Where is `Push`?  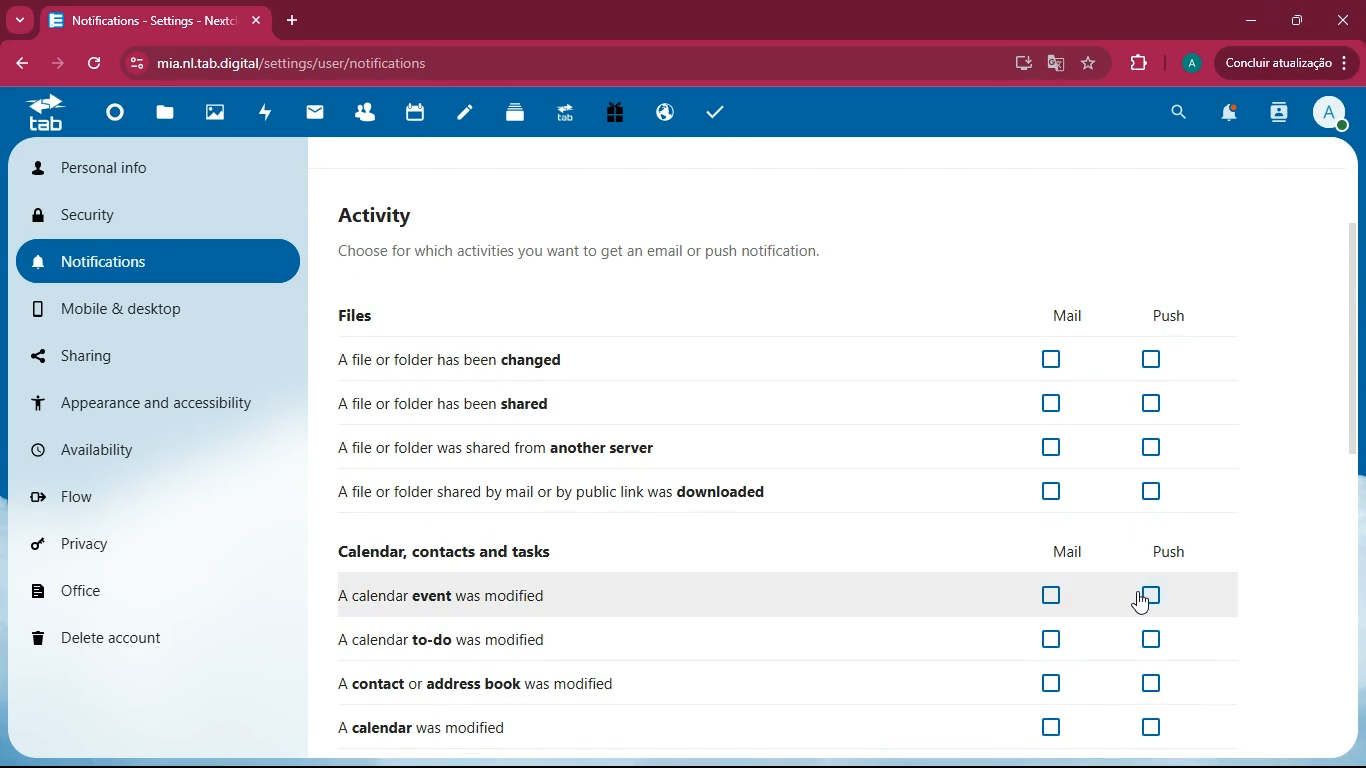
Push is located at coordinates (1163, 317).